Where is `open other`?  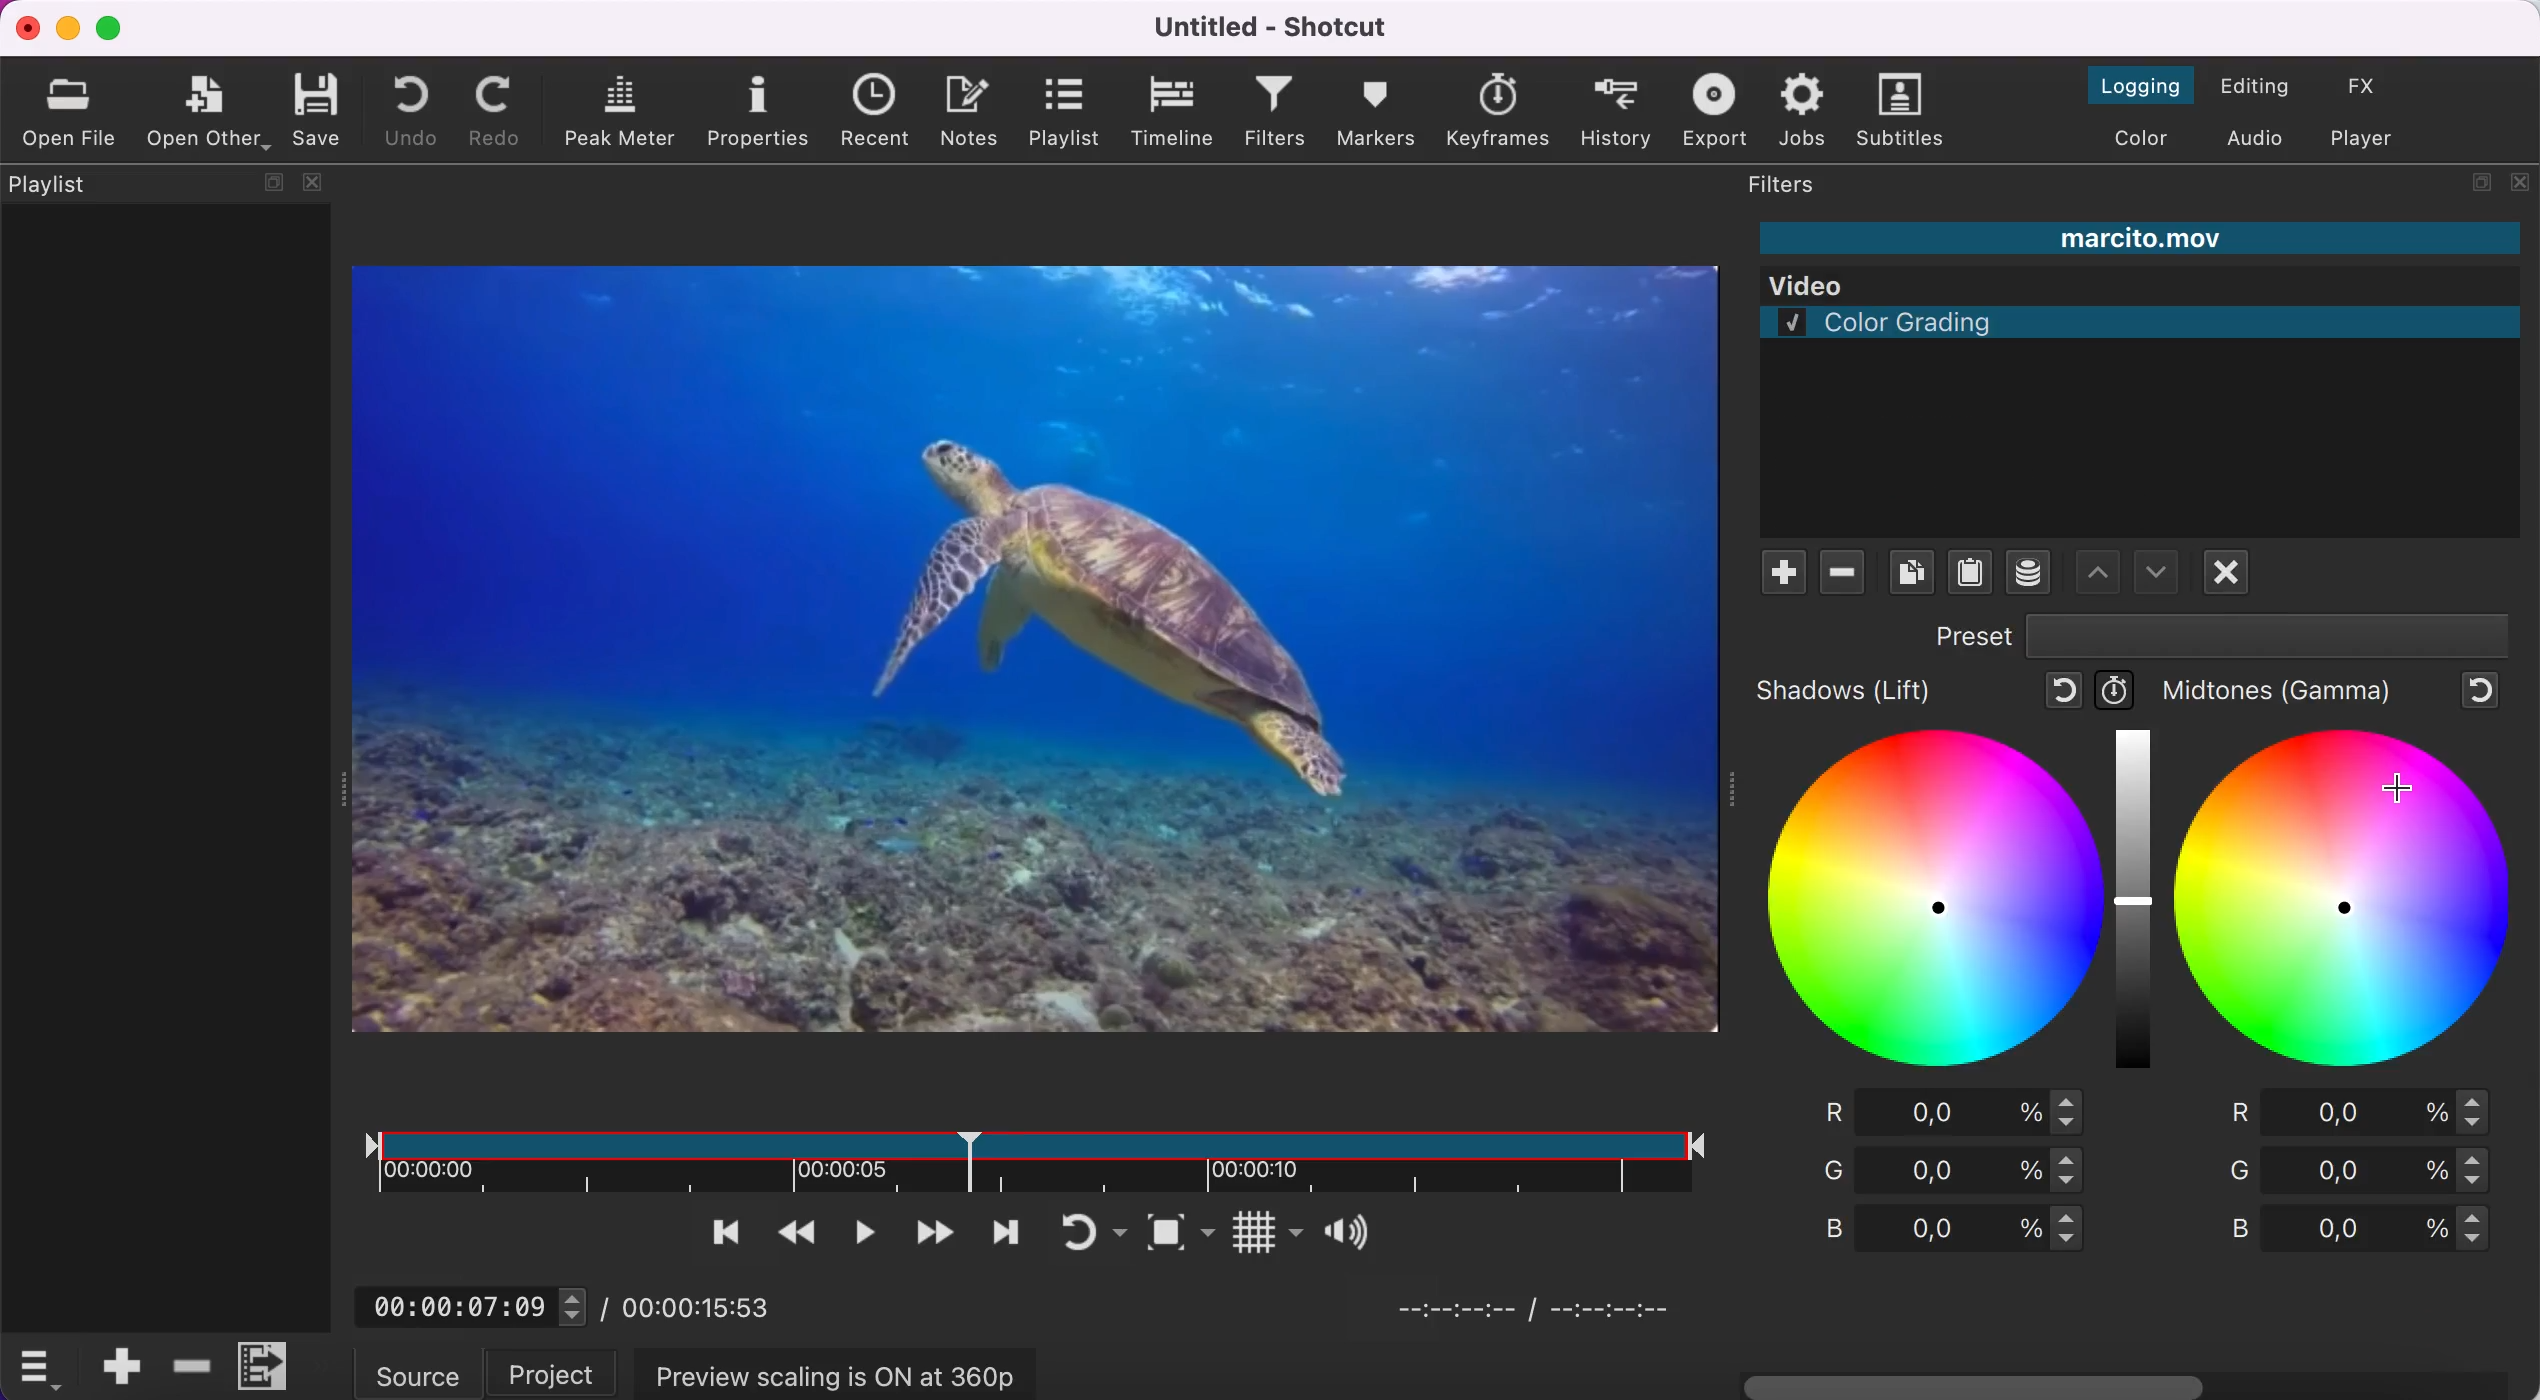 open other is located at coordinates (208, 112).